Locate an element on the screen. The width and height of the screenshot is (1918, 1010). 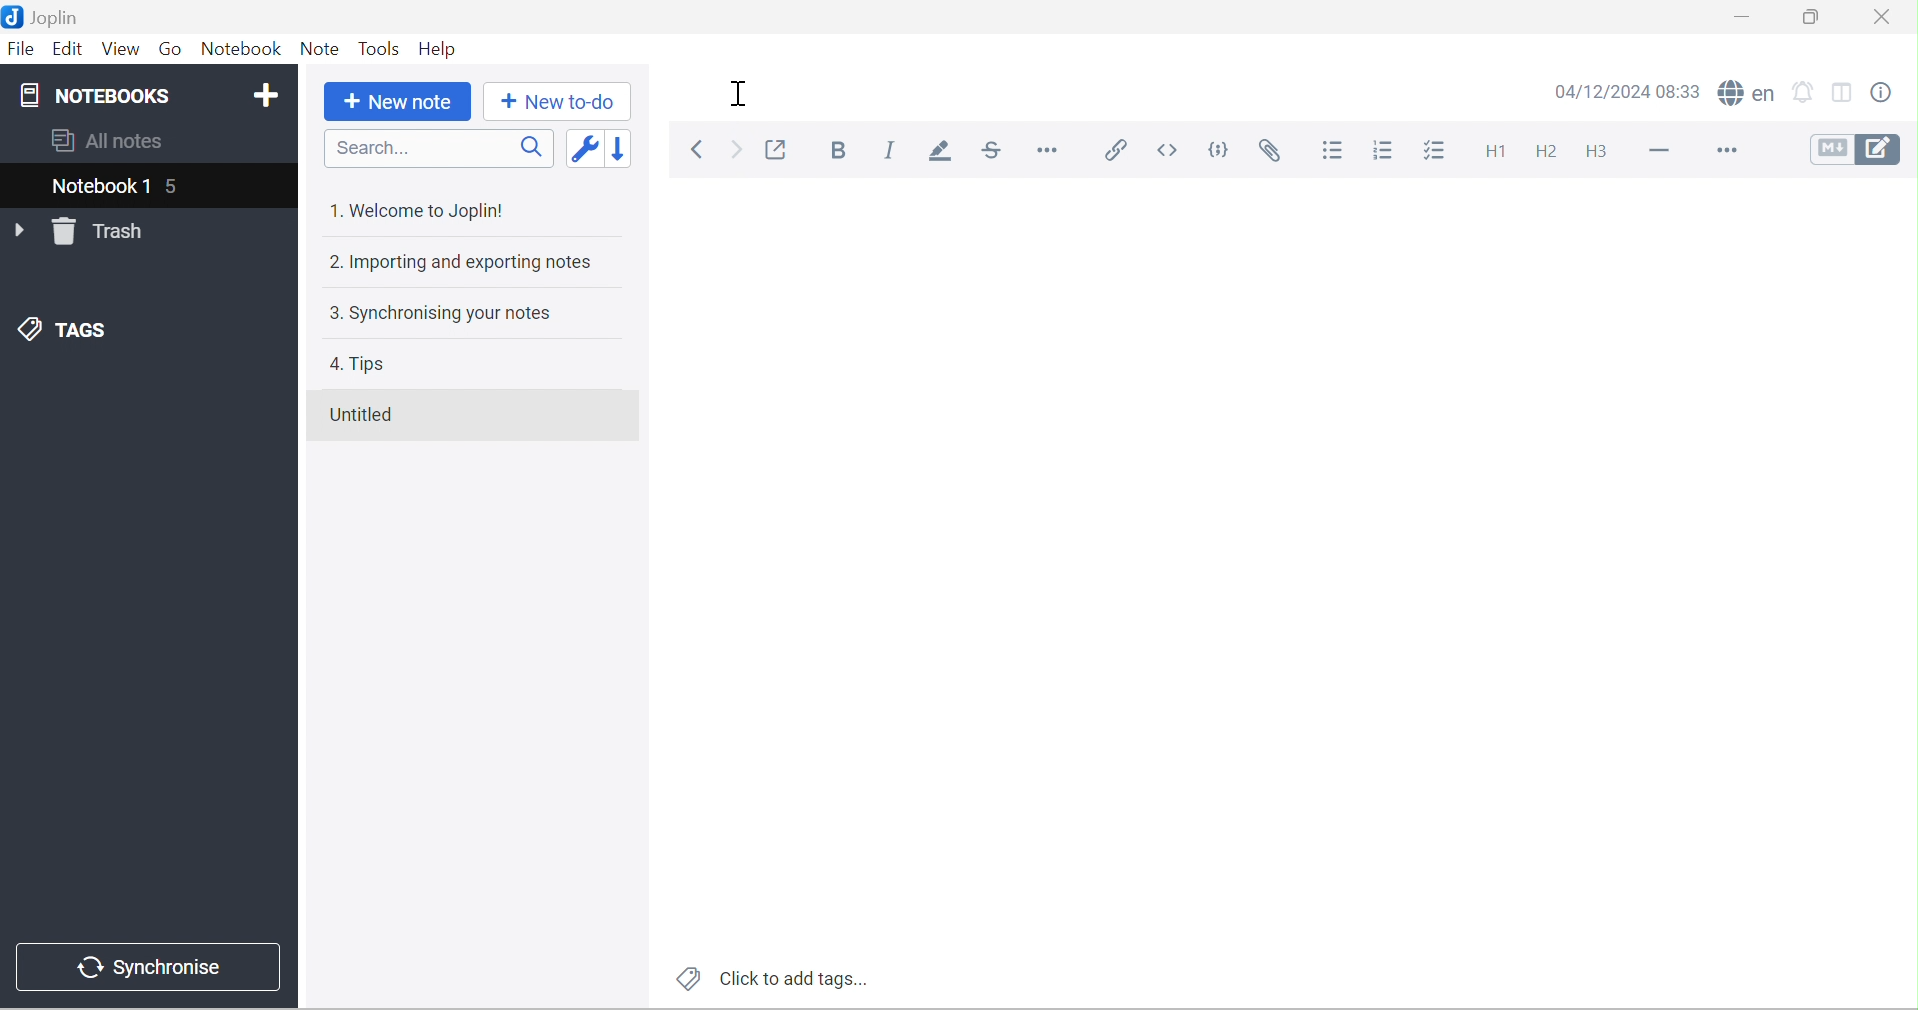
Heading 3 is located at coordinates (1599, 152).